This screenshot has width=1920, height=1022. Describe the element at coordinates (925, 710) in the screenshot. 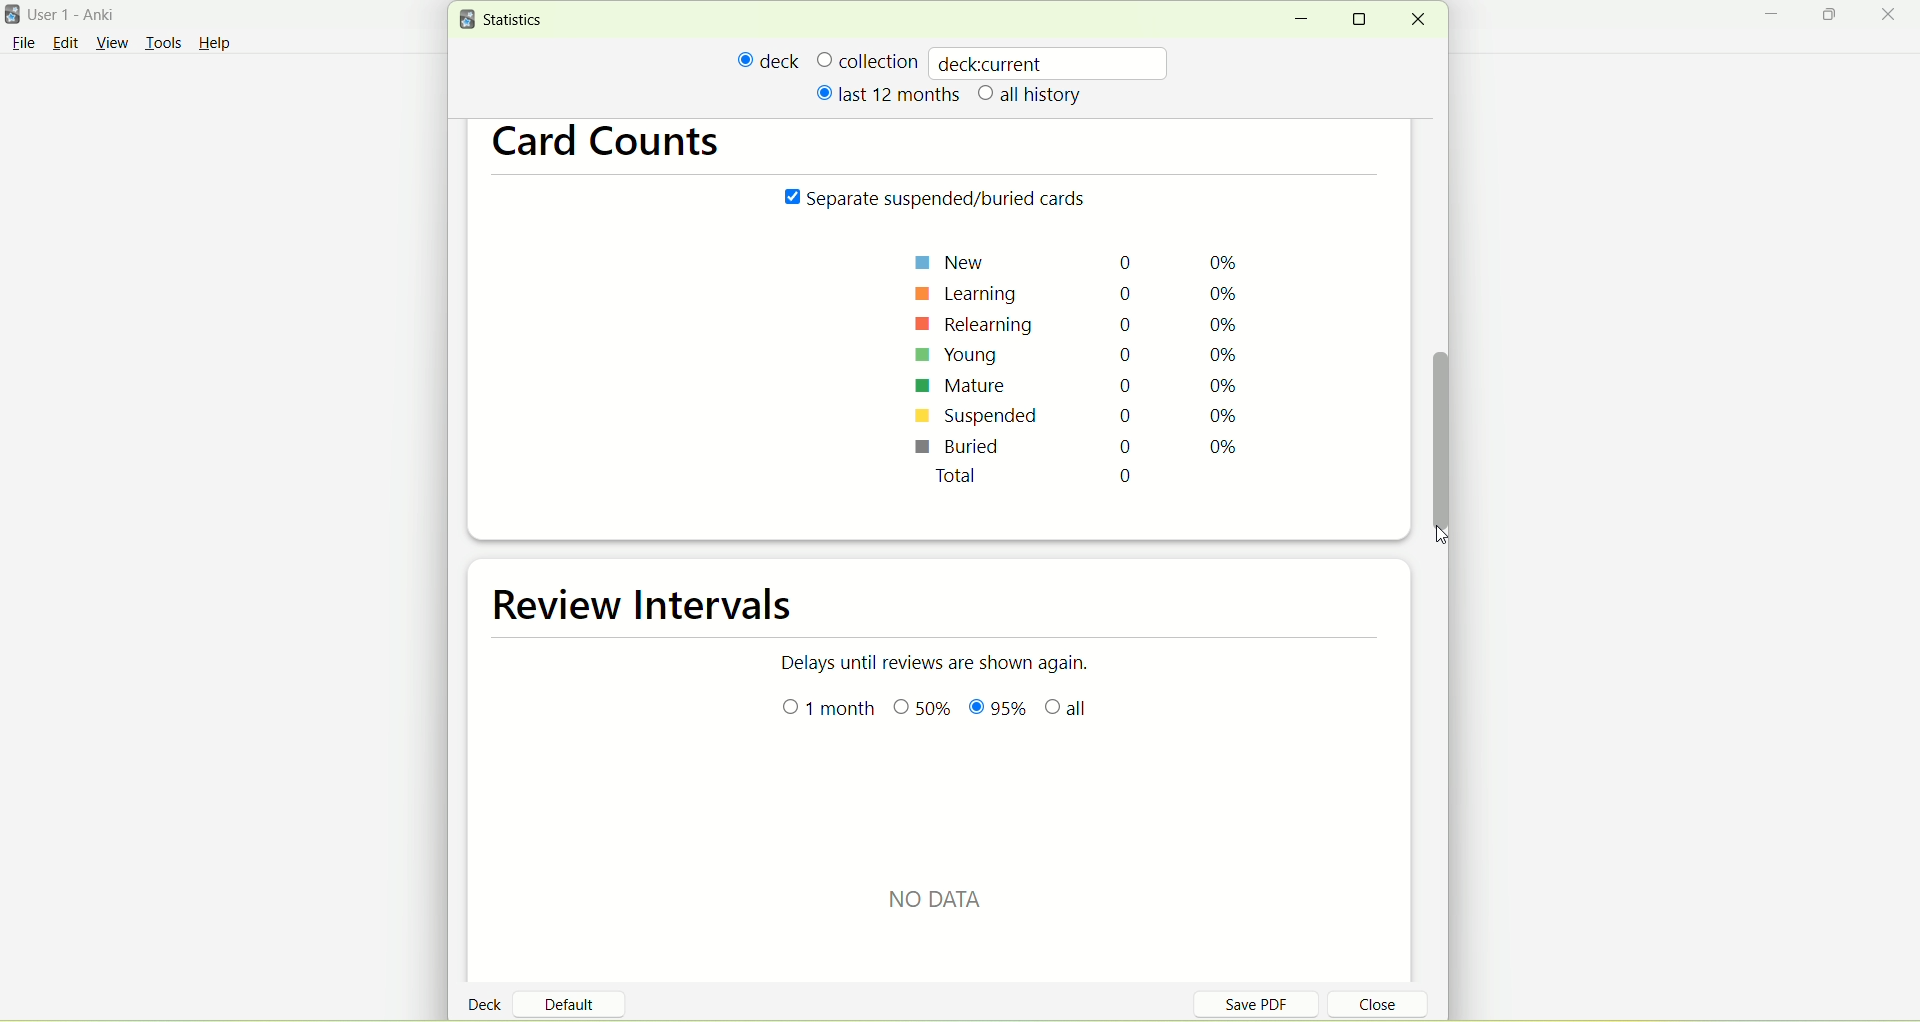

I see `0%` at that location.